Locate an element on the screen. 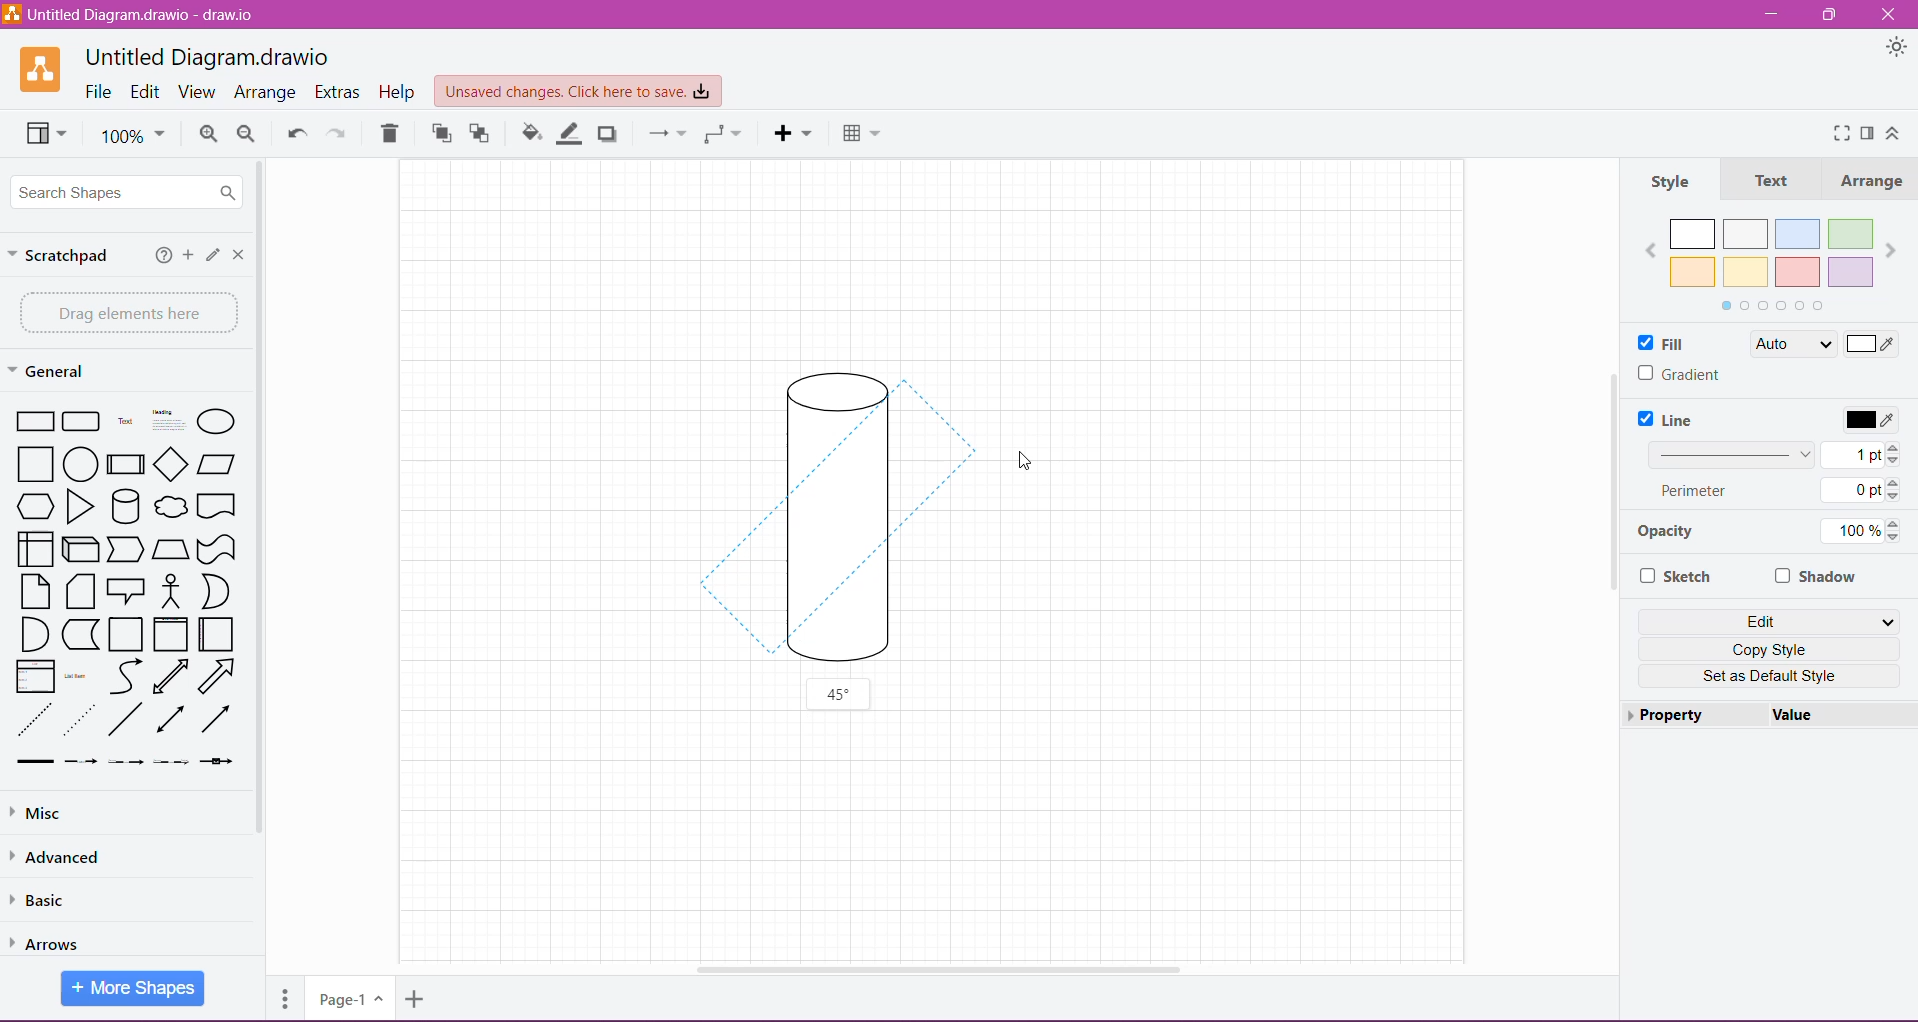  Untitled Diagram.draw.io is located at coordinates (206, 55).